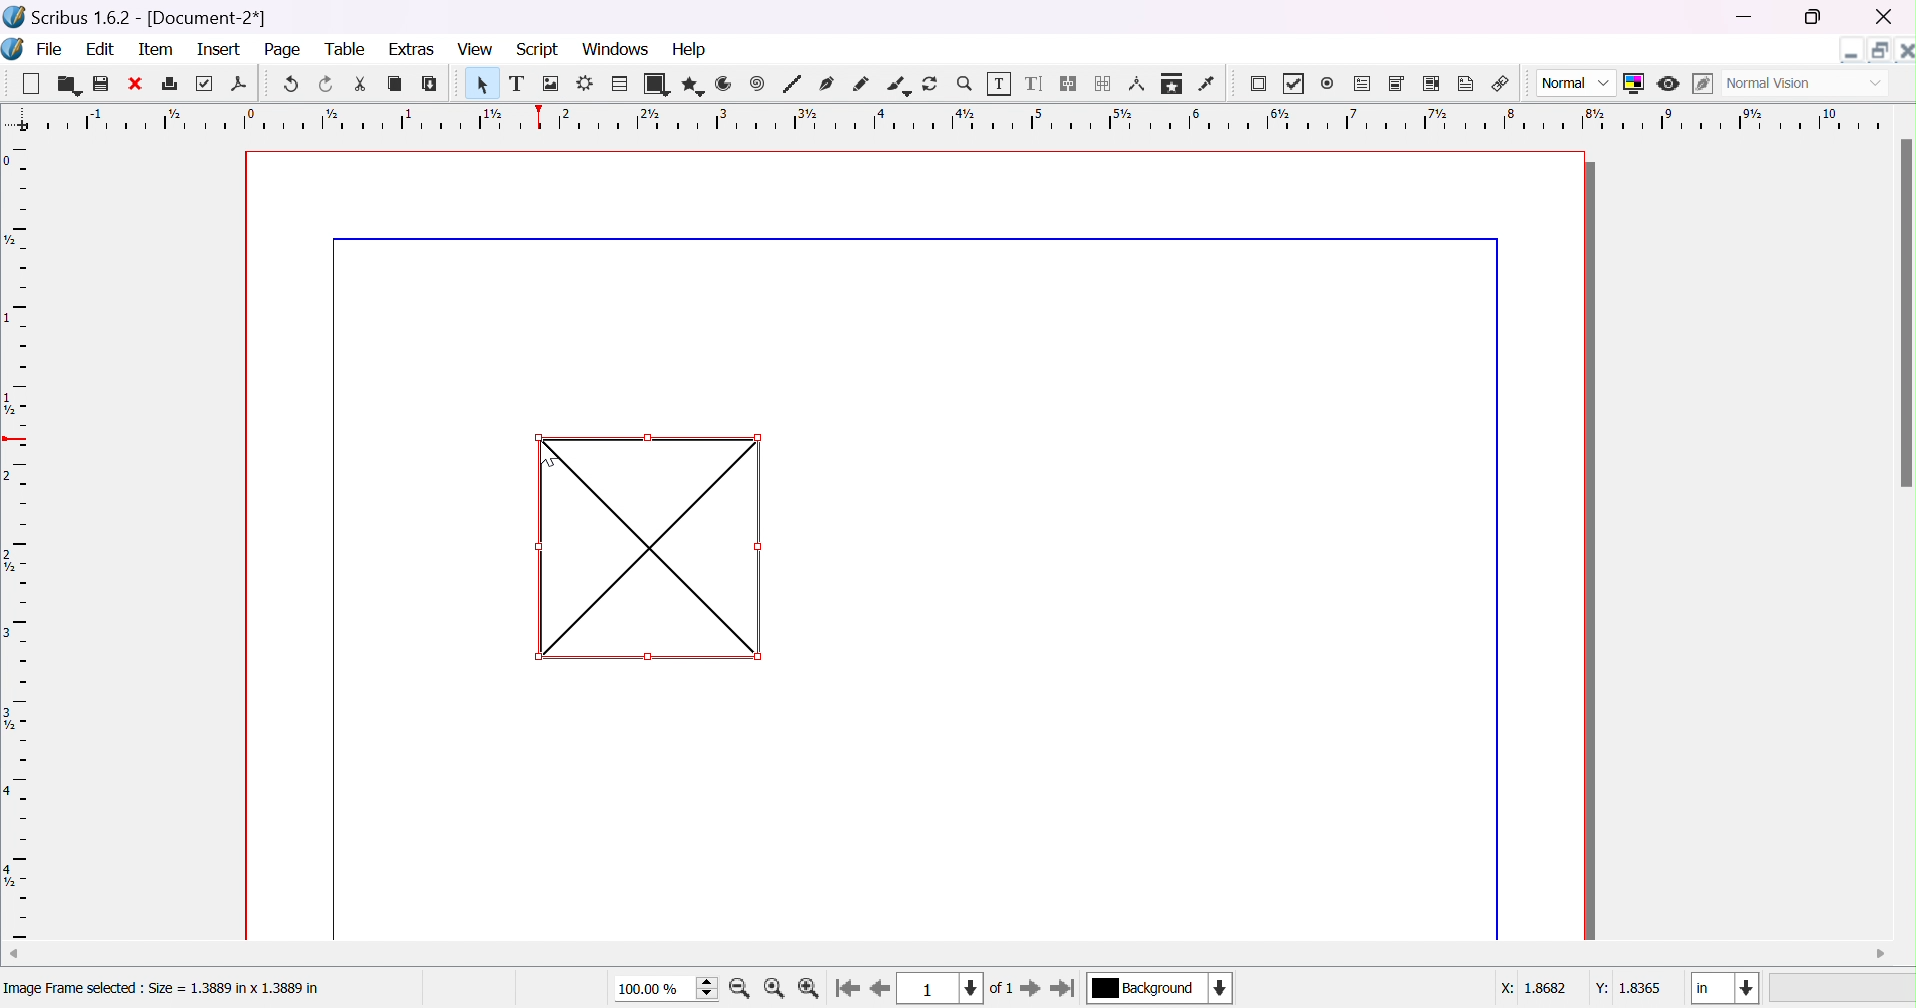  Describe the element at coordinates (1467, 81) in the screenshot. I see `text annotation` at that location.